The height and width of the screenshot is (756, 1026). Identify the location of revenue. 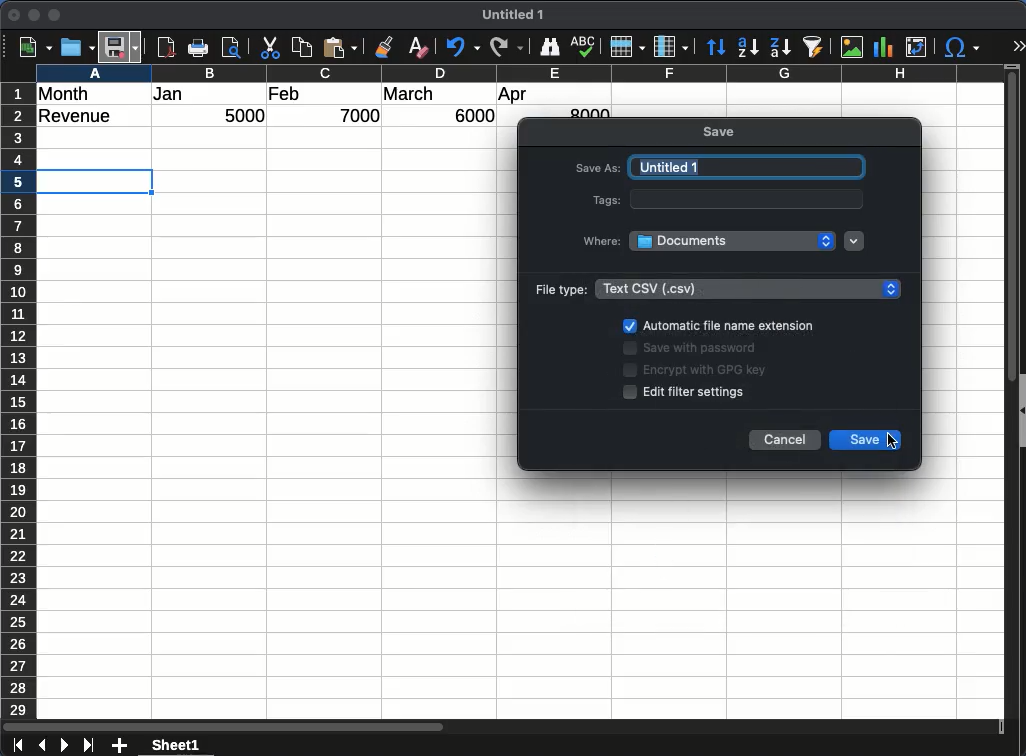
(80, 117).